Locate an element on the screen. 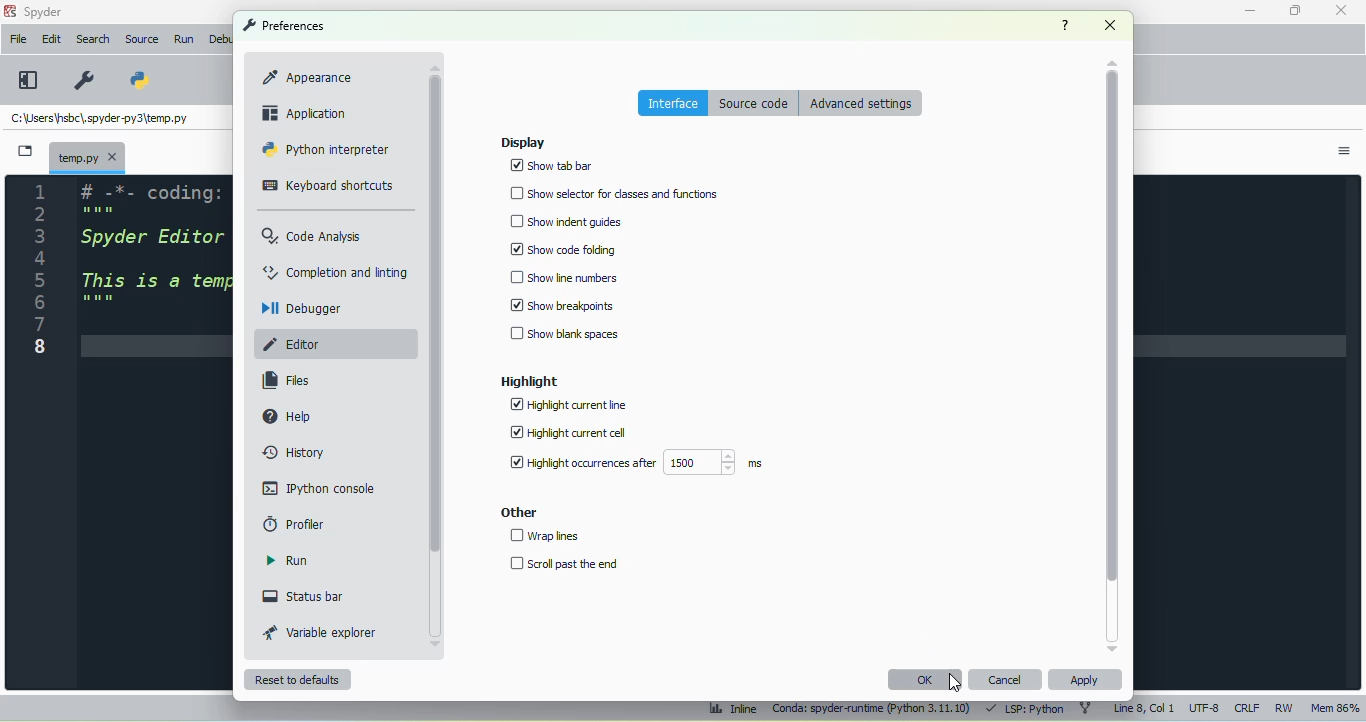 The width and height of the screenshot is (1366, 722). line 8, col 1 is located at coordinates (1144, 707).